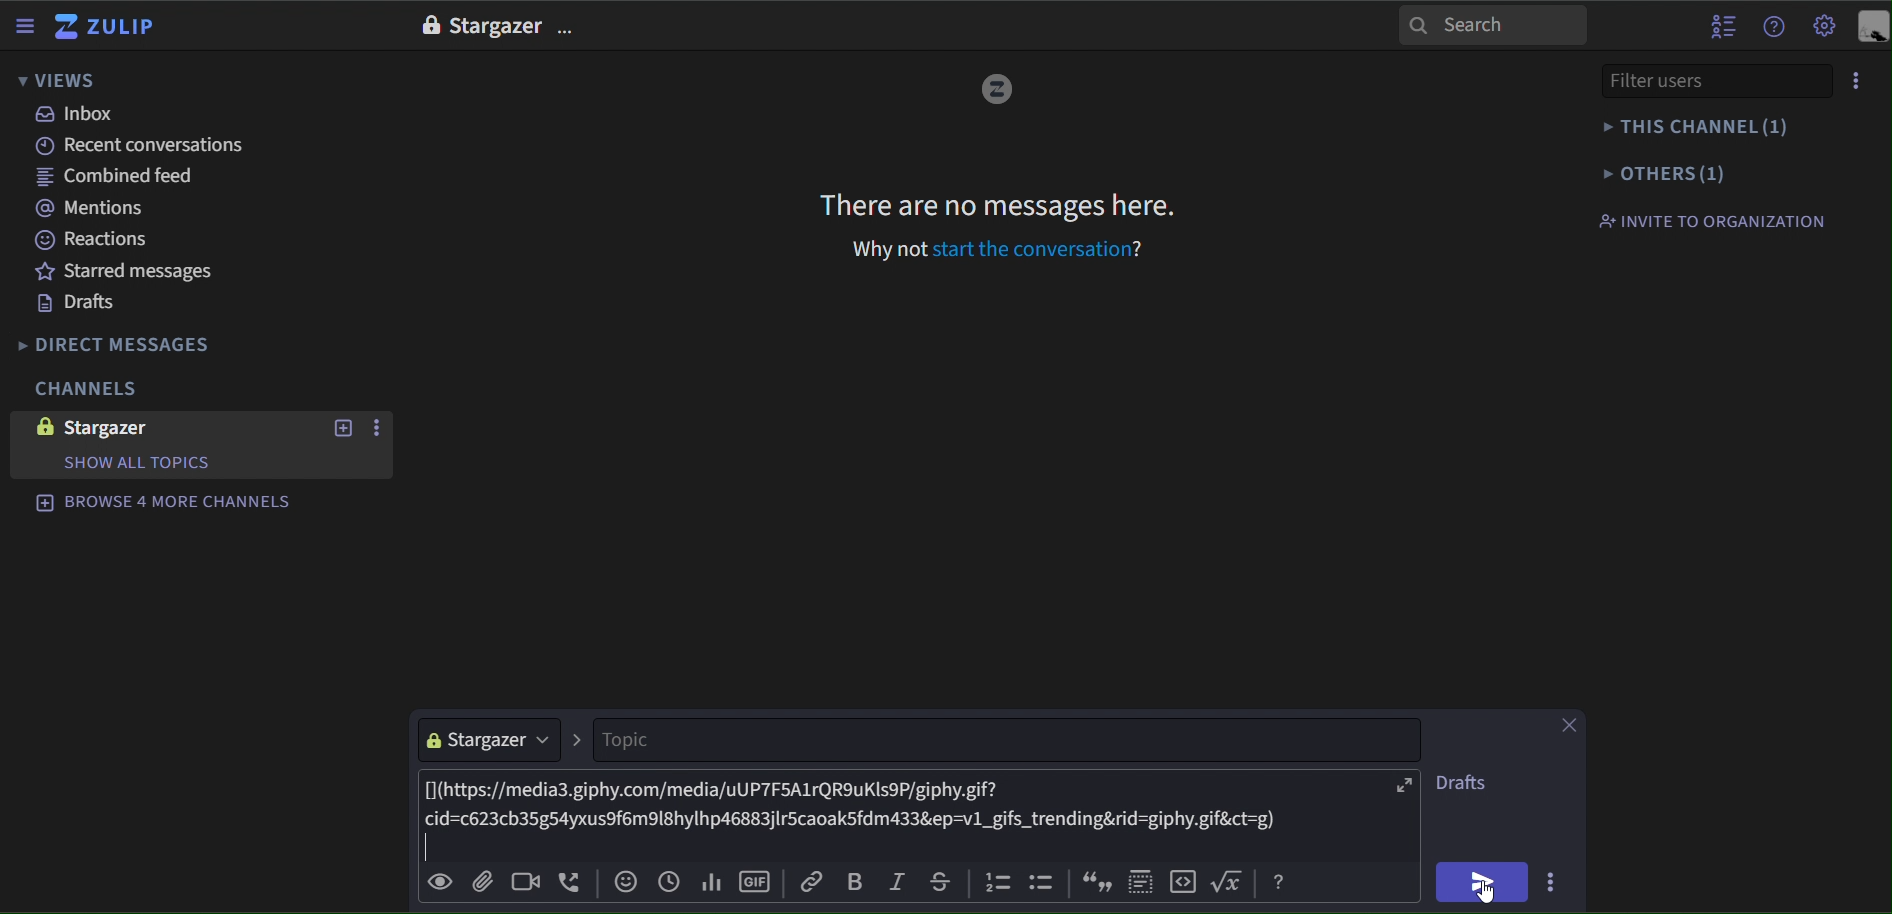 The height and width of the screenshot is (914, 1892). What do you see at coordinates (164, 501) in the screenshot?
I see `Browse 4 more channels` at bounding box center [164, 501].